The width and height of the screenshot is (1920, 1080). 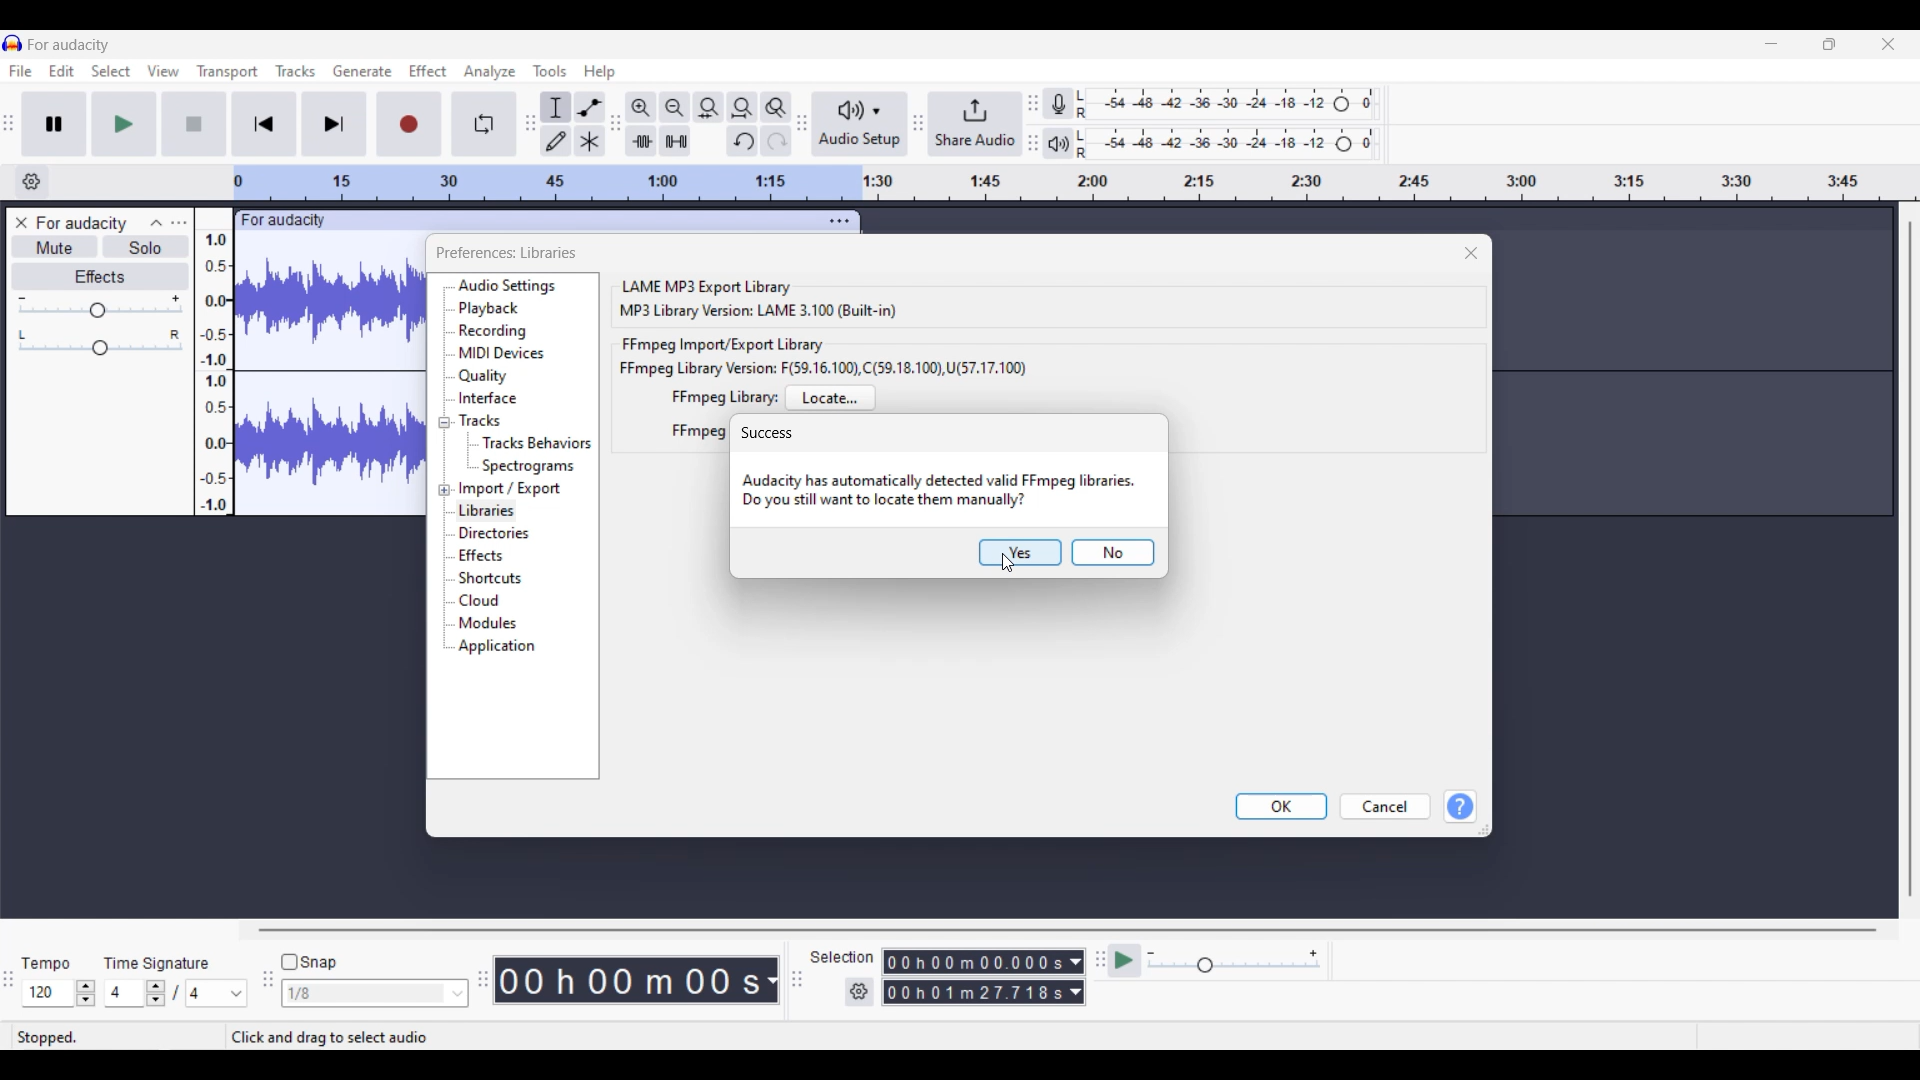 What do you see at coordinates (767, 433) in the screenshot?
I see `success` at bounding box center [767, 433].